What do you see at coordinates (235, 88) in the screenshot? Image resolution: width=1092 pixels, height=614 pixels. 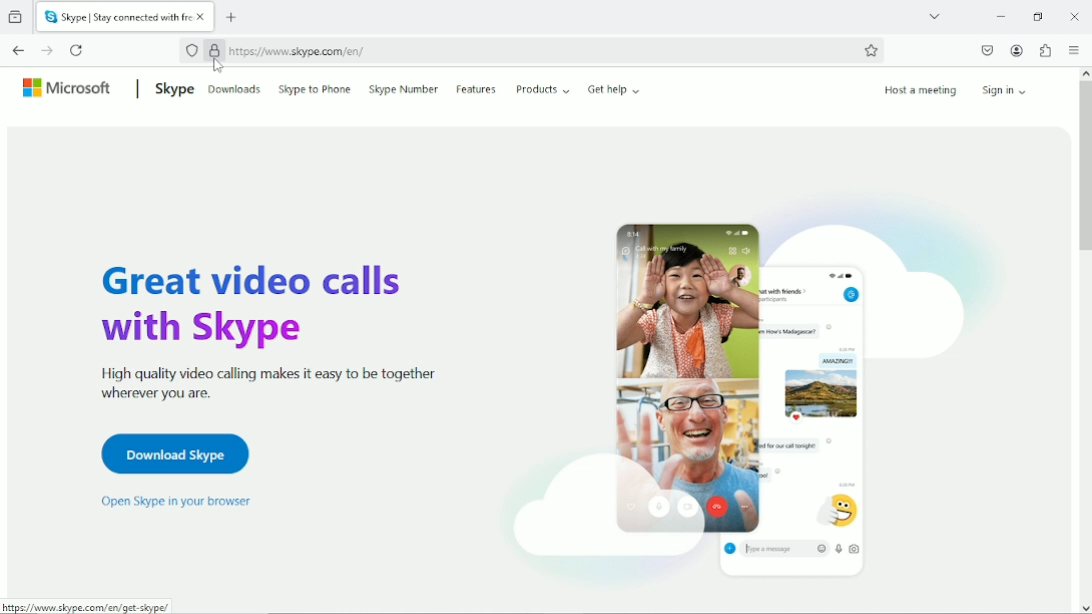 I see `Downloads` at bounding box center [235, 88].